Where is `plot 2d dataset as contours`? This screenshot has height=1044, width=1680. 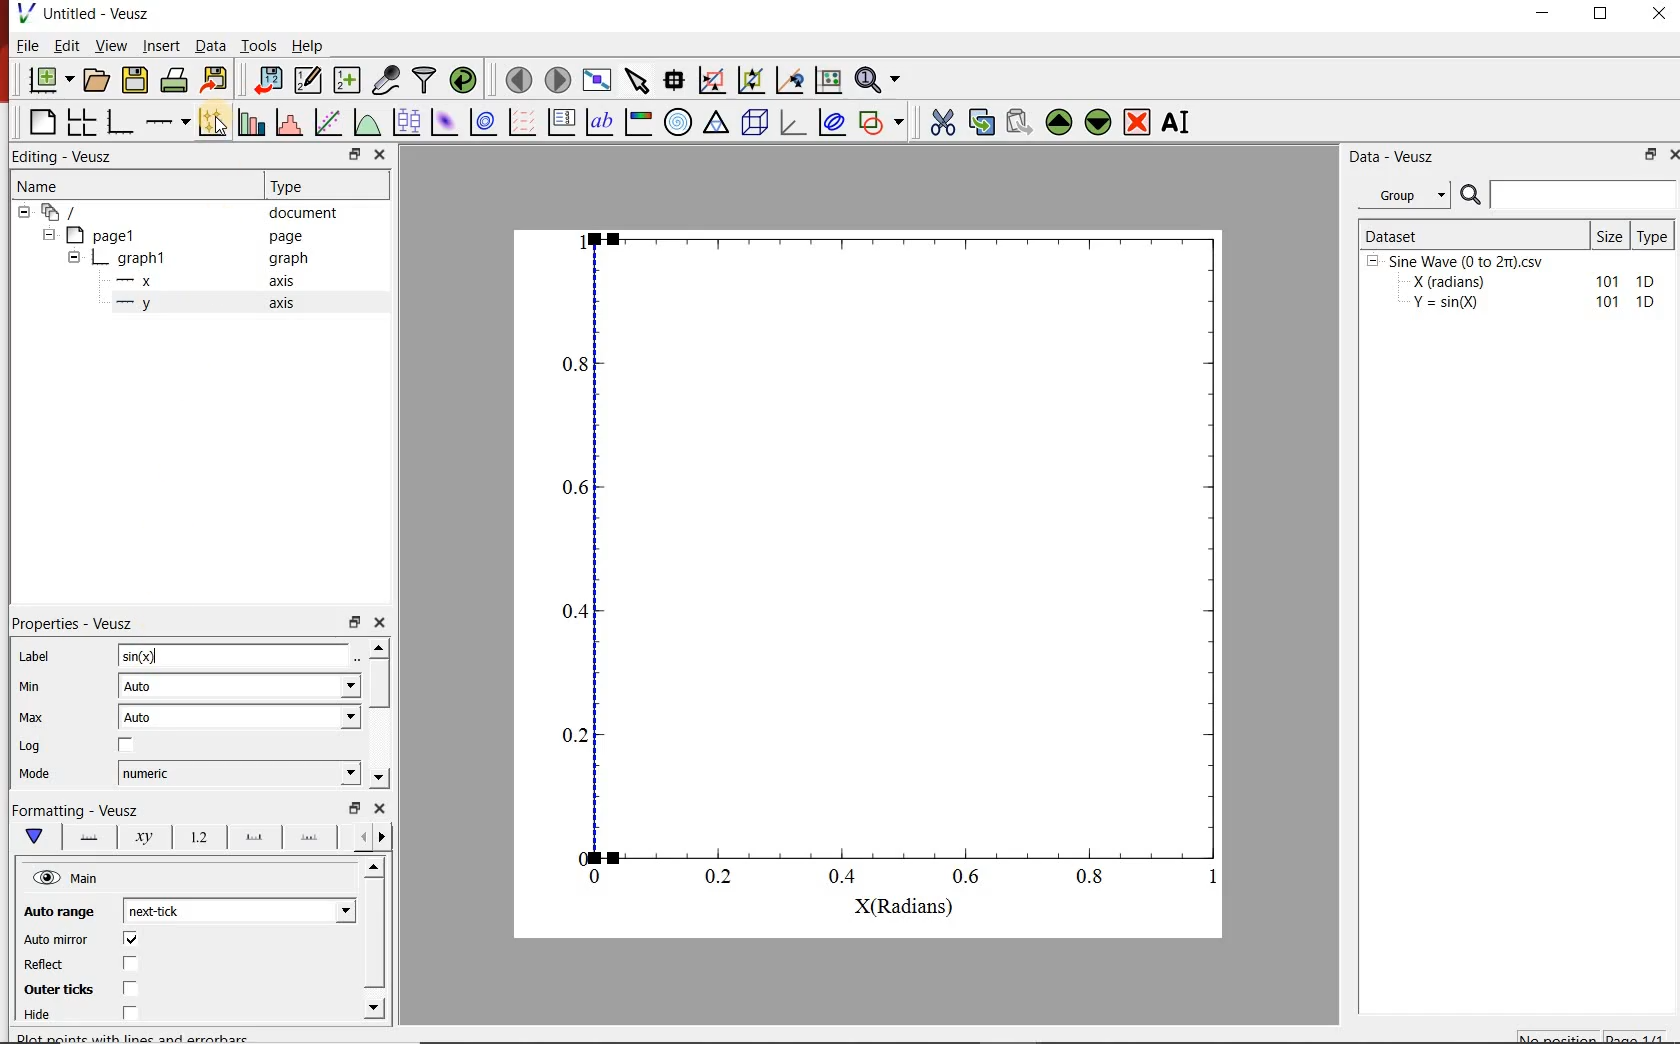
plot 2d dataset as contours is located at coordinates (483, 122).